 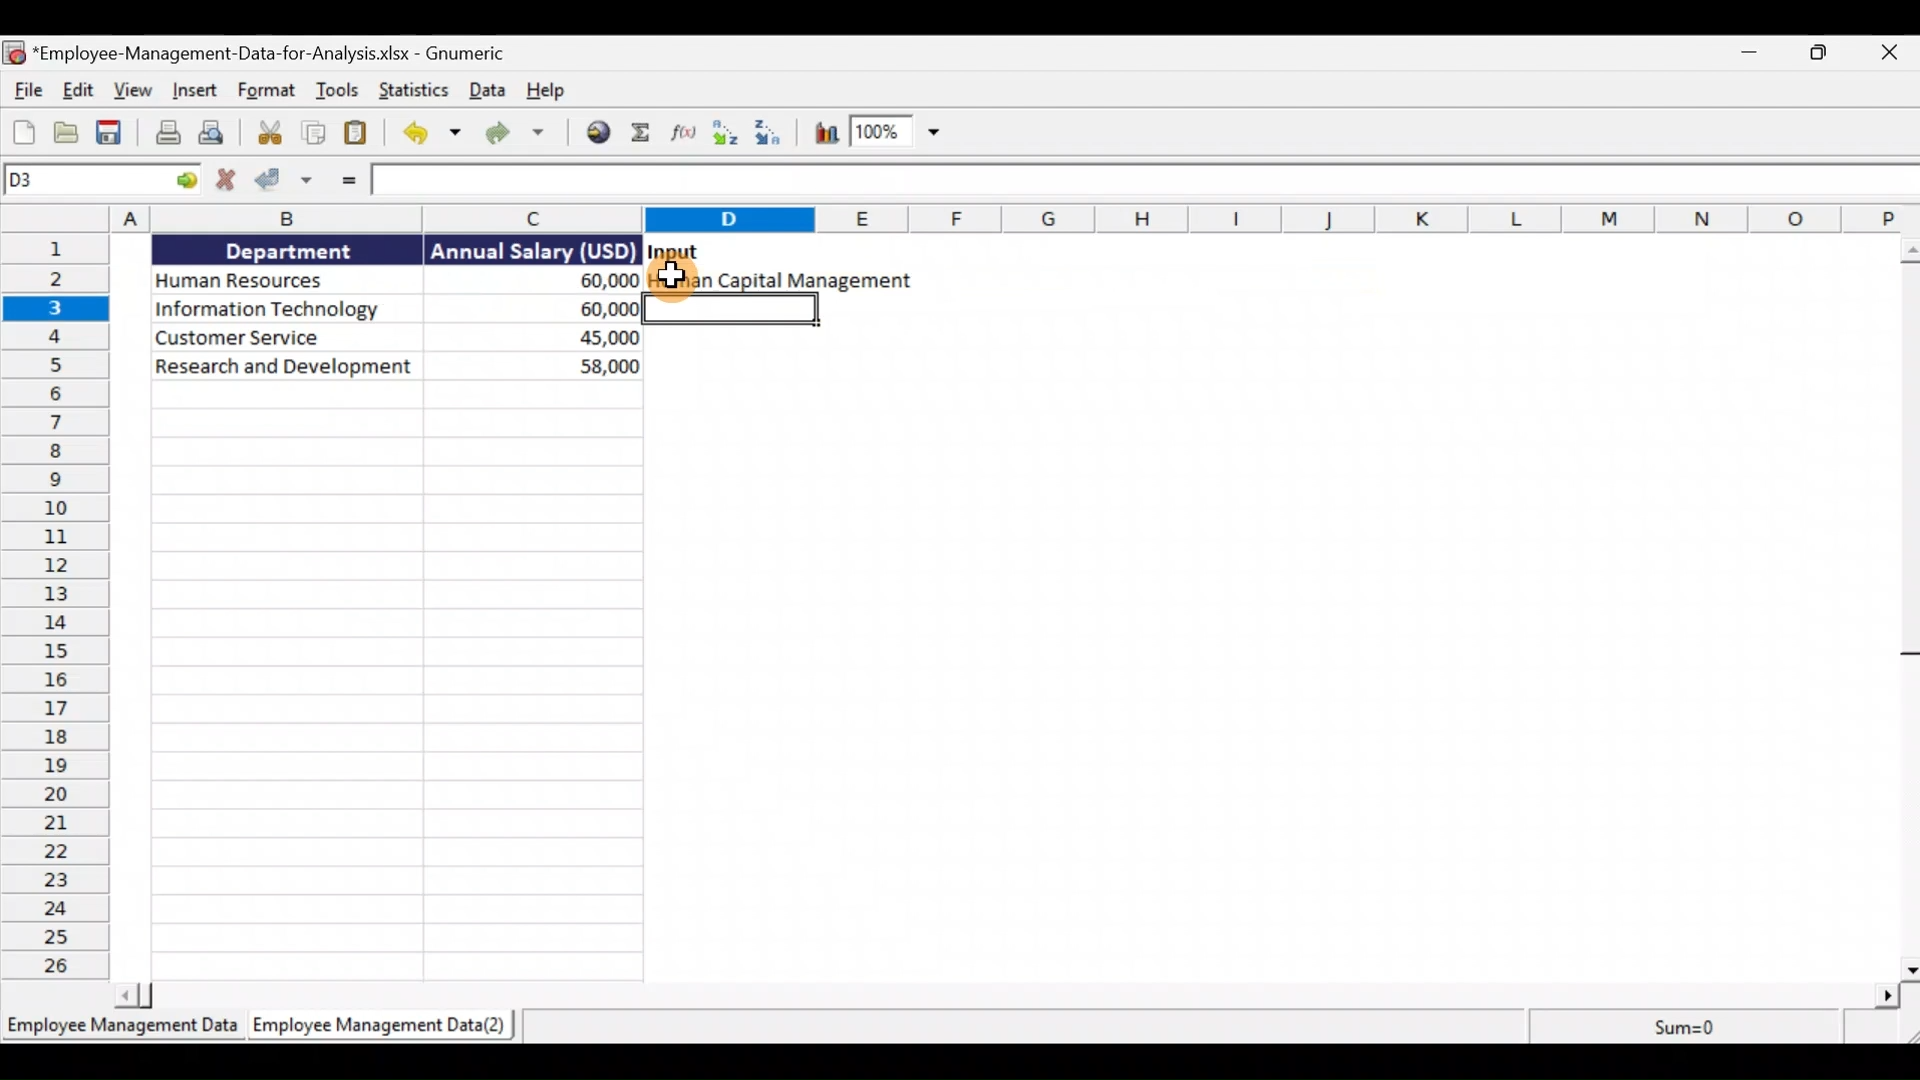 I want to click on Minimise, so click(x=1745, y=53).